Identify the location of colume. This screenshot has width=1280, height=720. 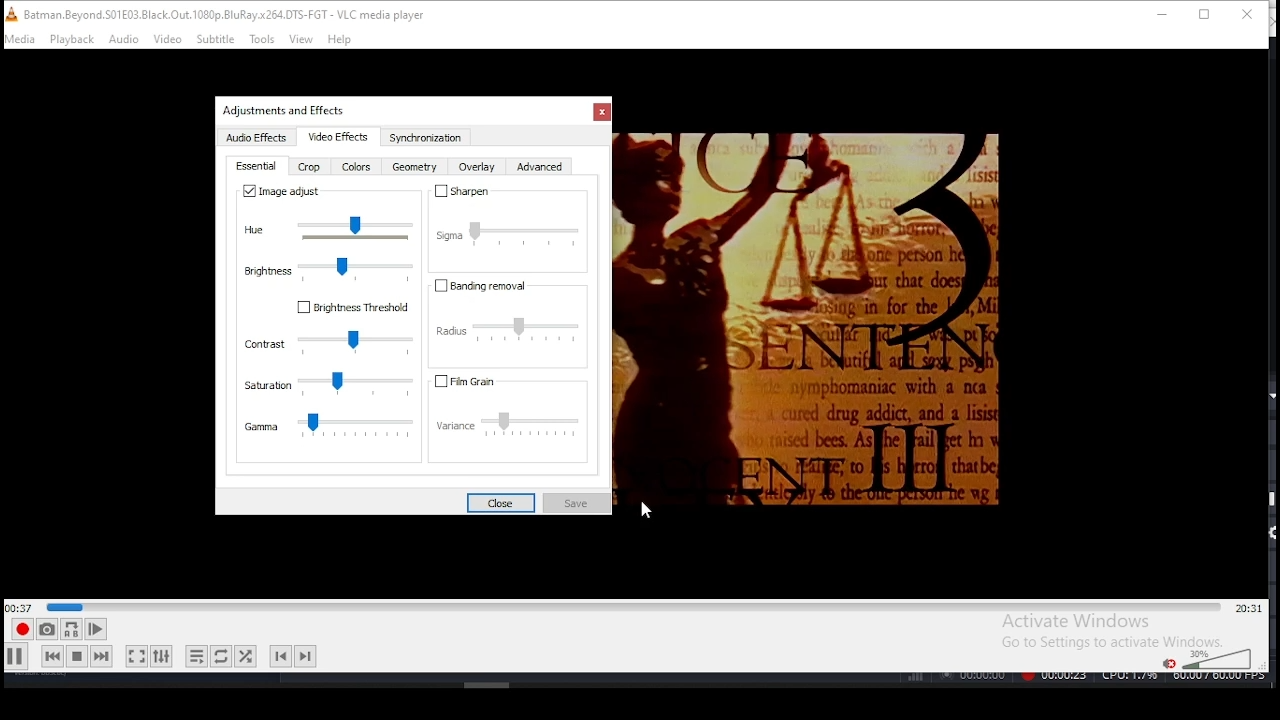
(1216, 658).